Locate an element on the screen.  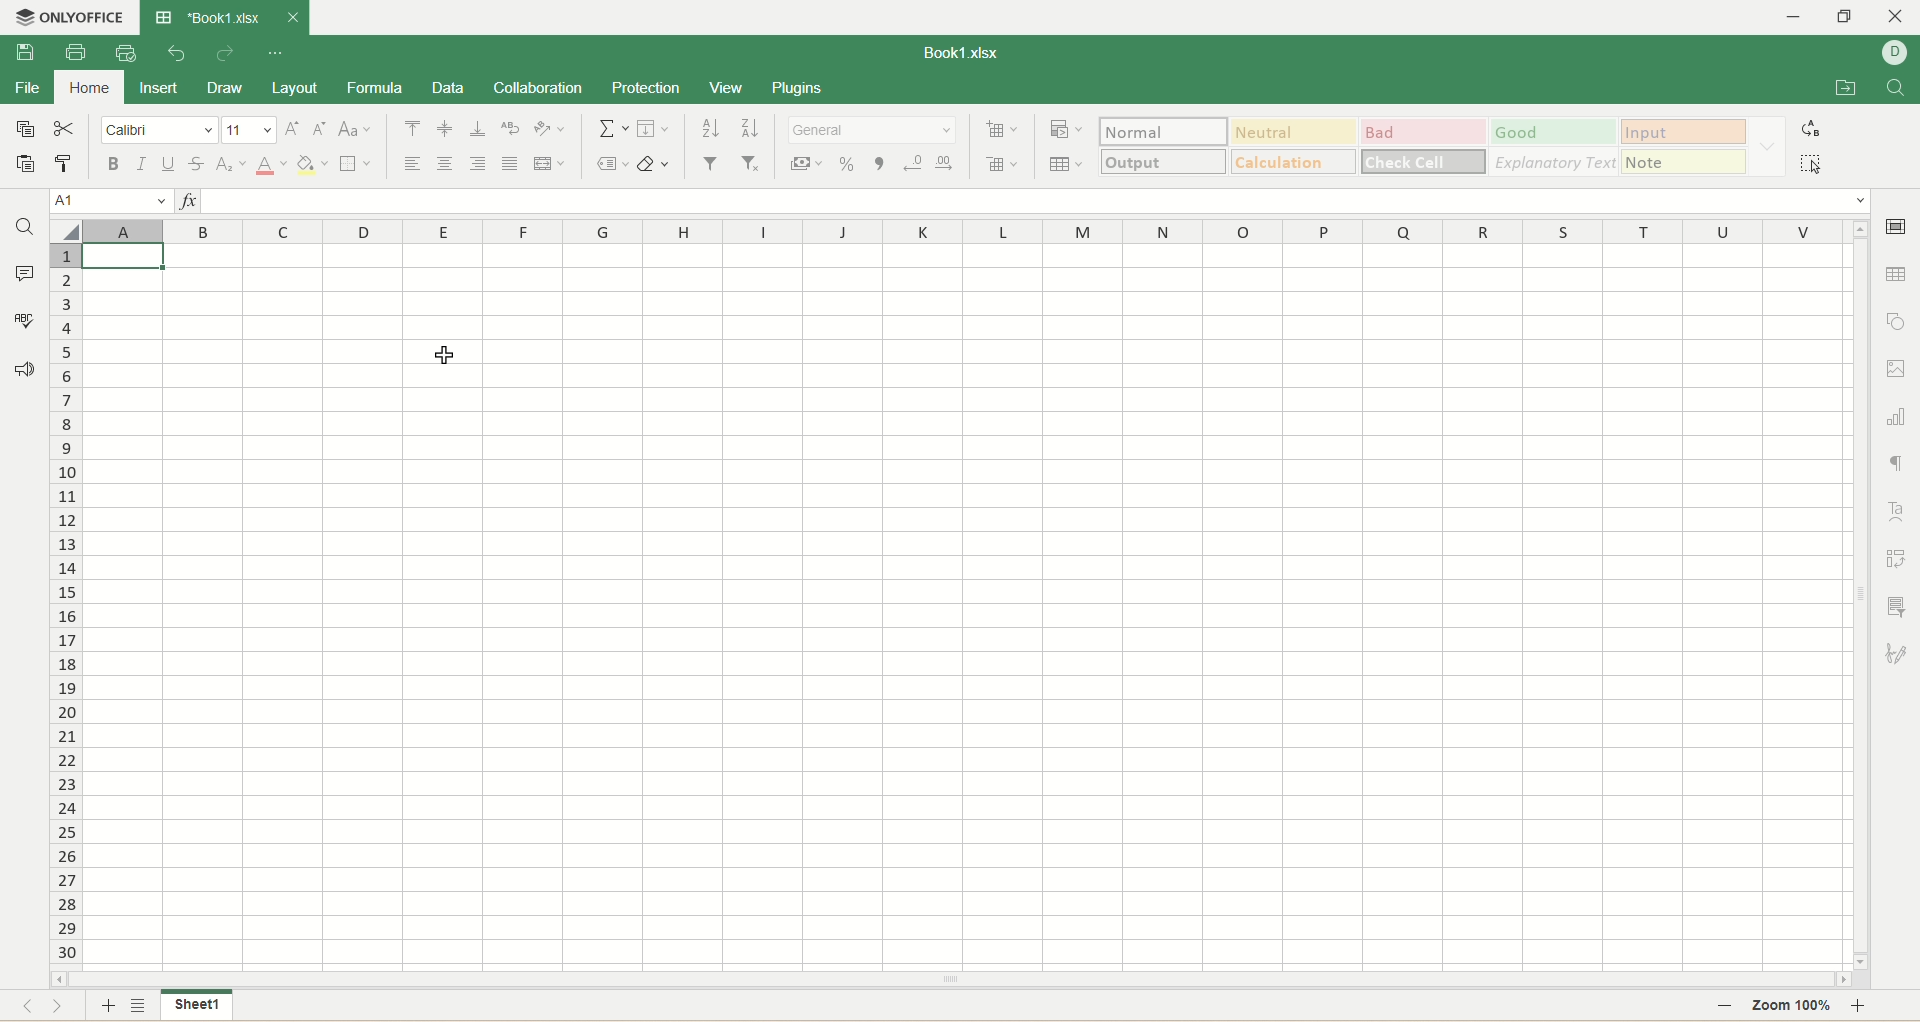
insert is located at coordinates (160, 87).